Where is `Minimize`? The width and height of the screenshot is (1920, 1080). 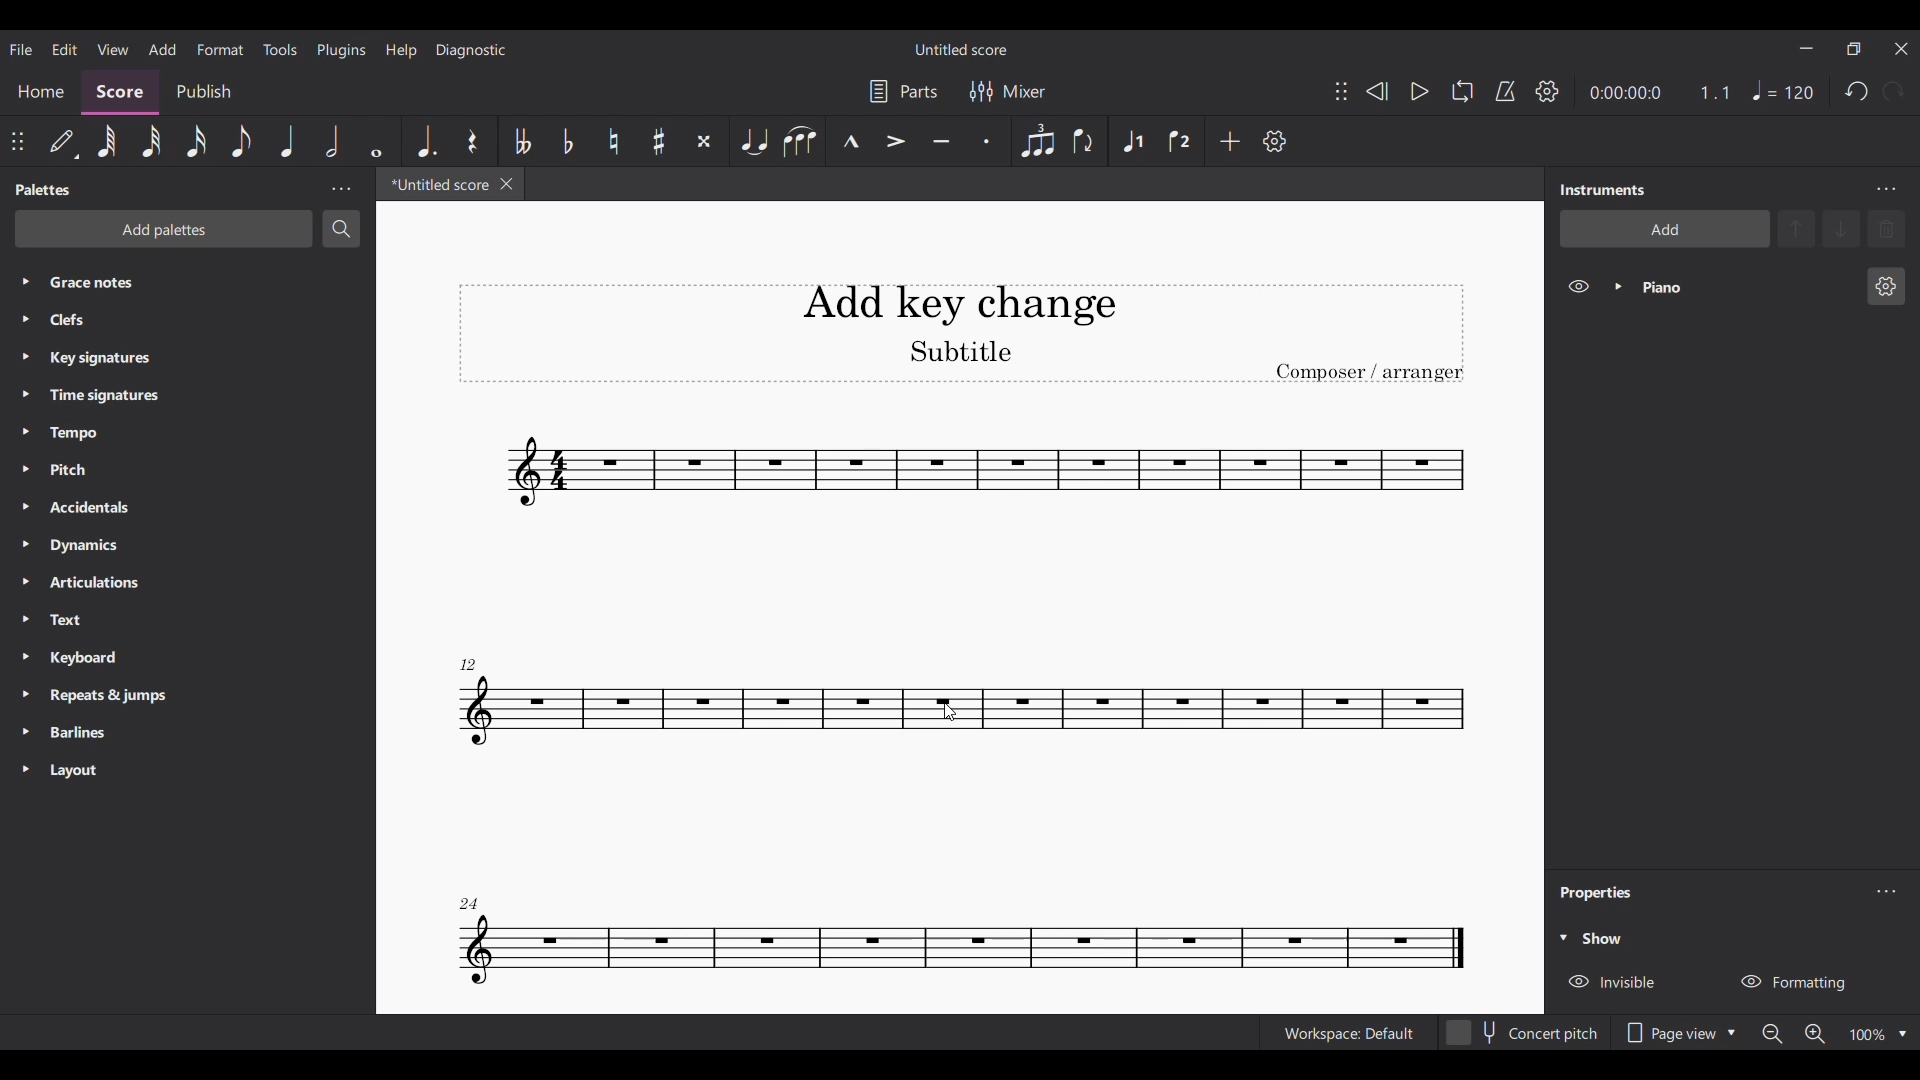 Minimize is located at coordinates (1806, 48).